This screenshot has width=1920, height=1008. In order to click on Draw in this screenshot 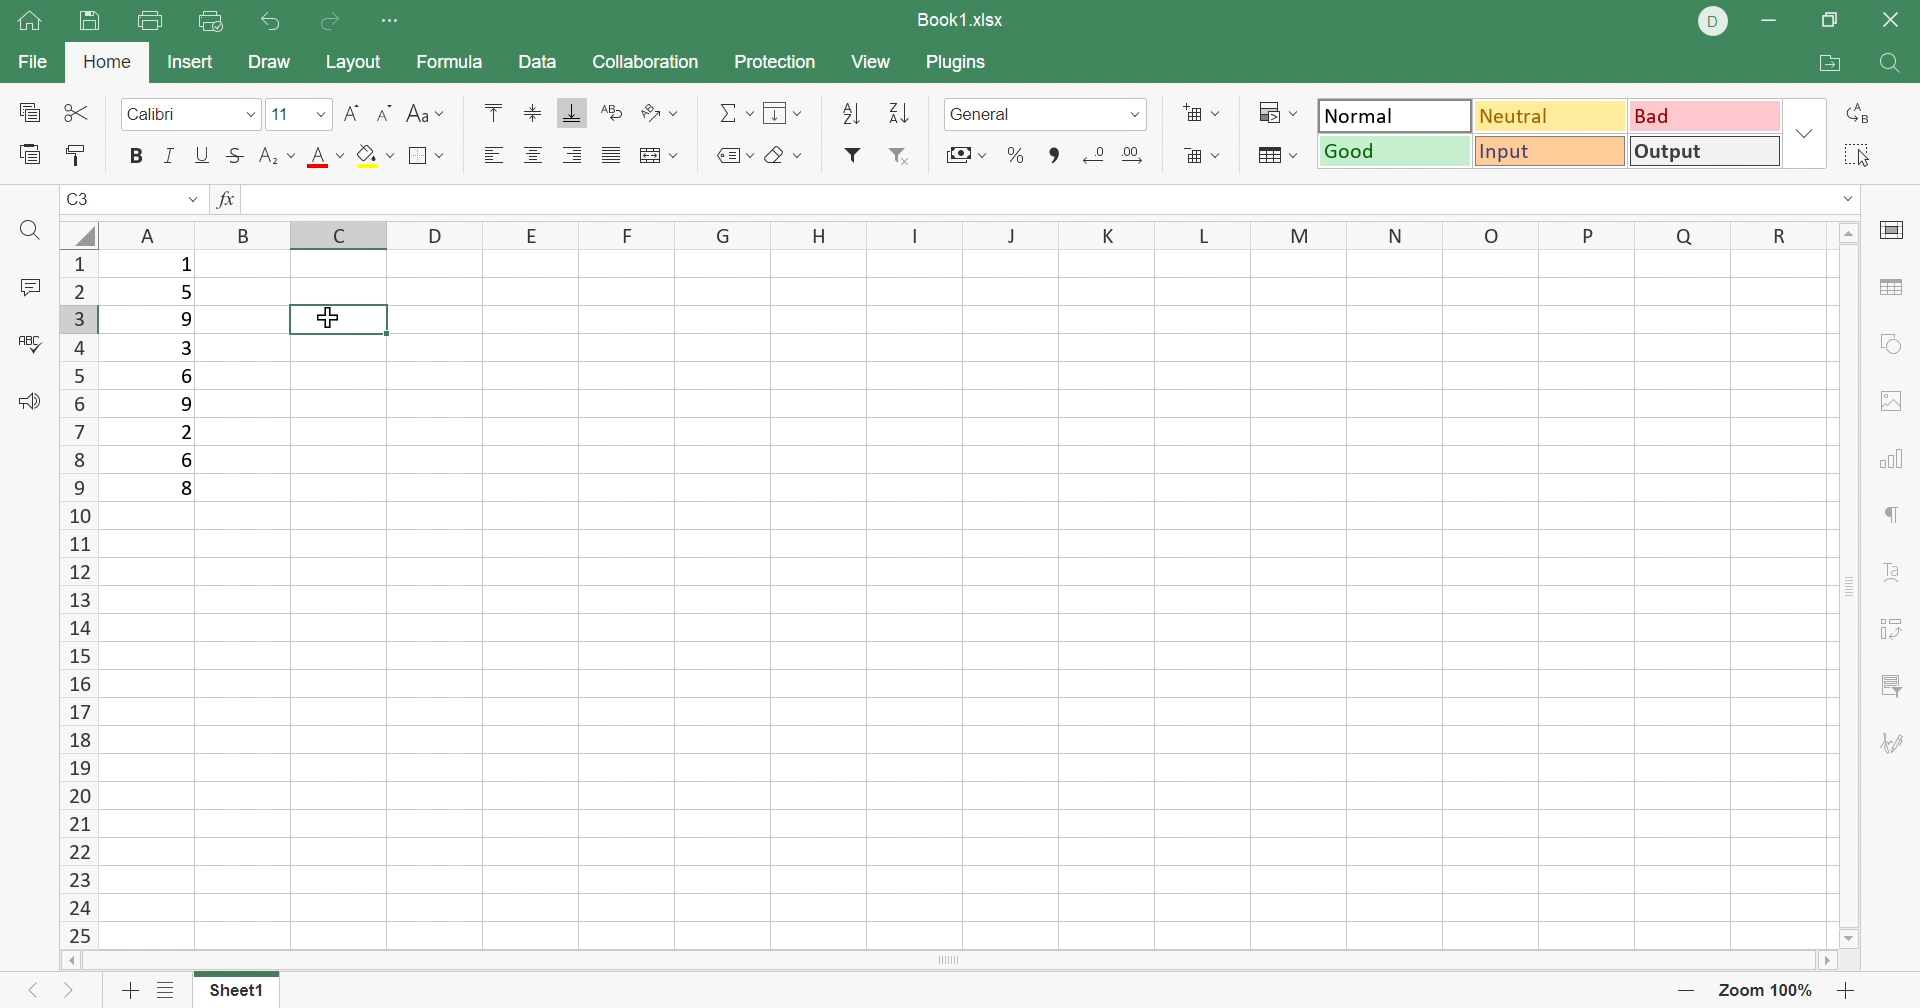, I will do `click(268, 64)`.